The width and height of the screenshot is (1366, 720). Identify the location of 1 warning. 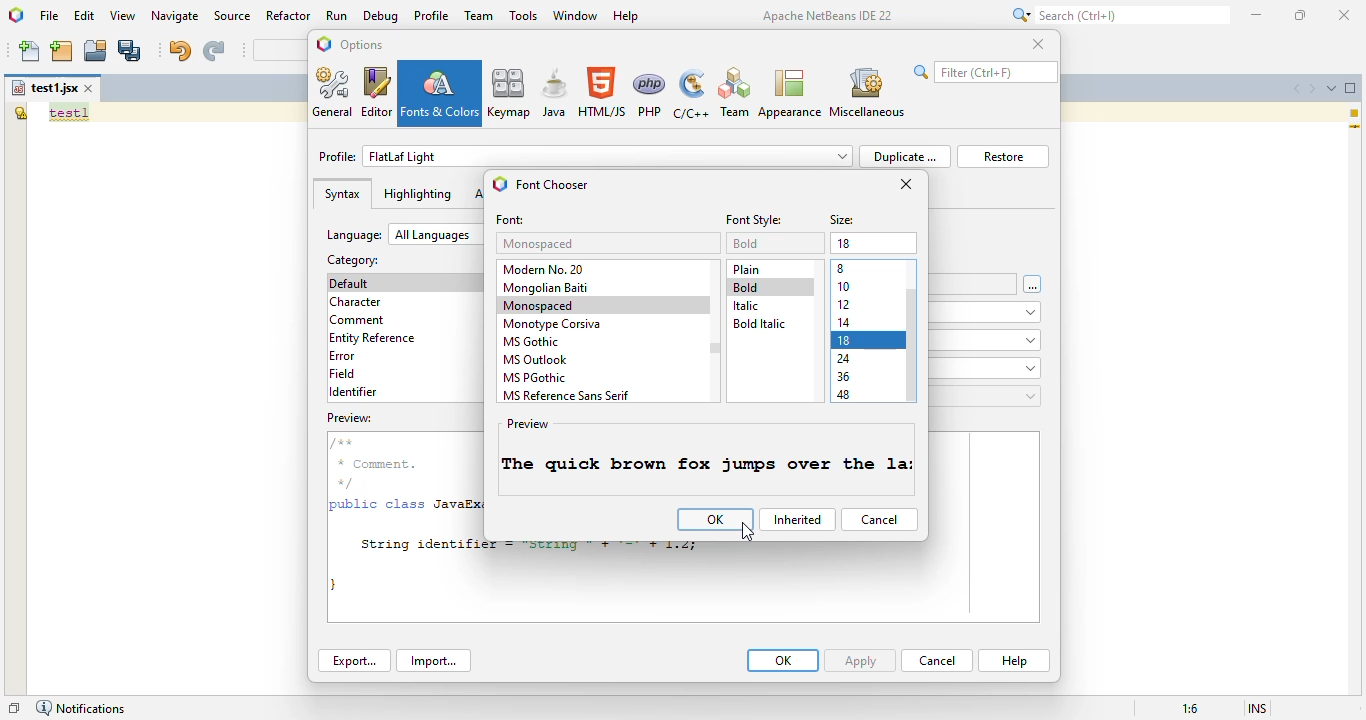
(1357, 113).